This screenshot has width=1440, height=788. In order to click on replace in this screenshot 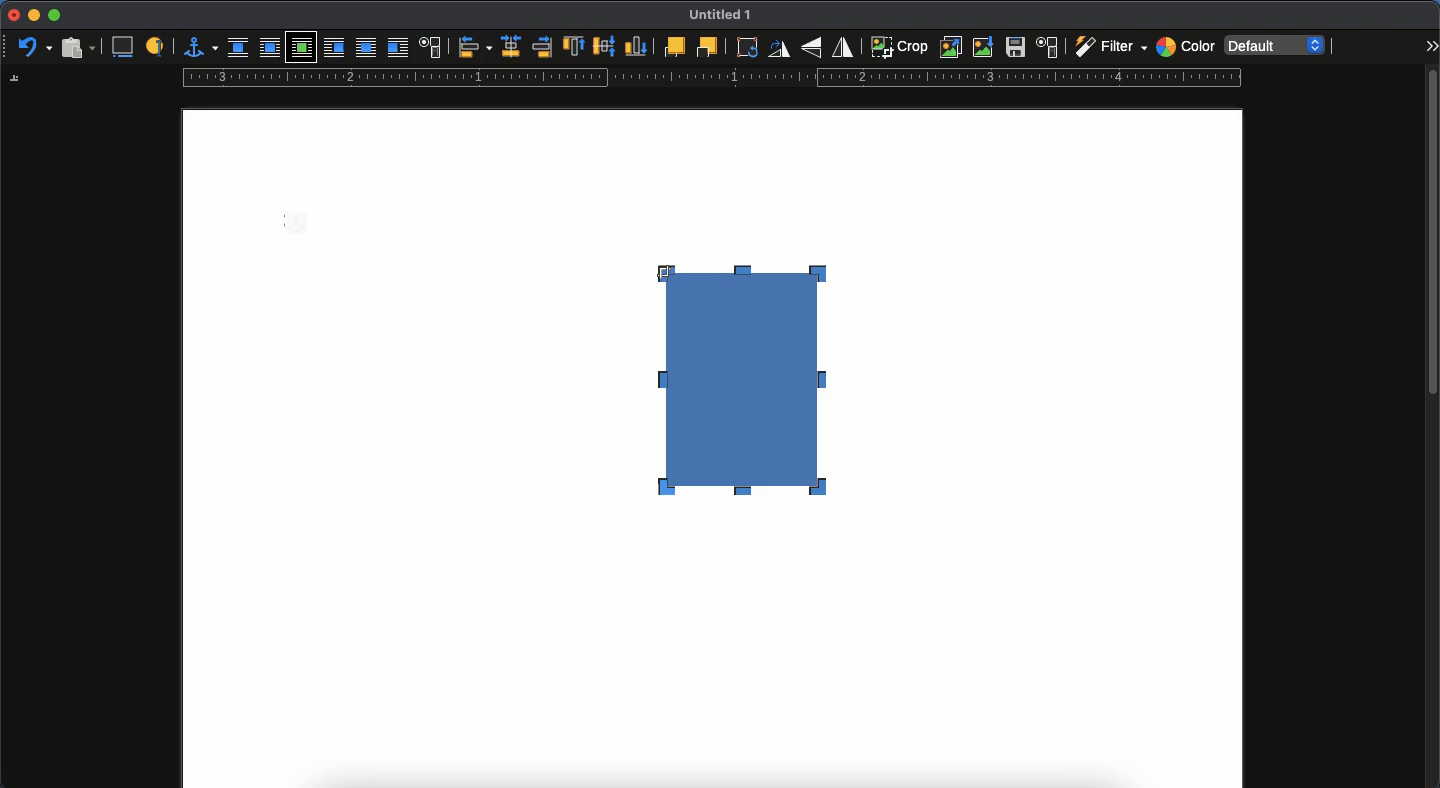, I will do `click(952, 47)`.